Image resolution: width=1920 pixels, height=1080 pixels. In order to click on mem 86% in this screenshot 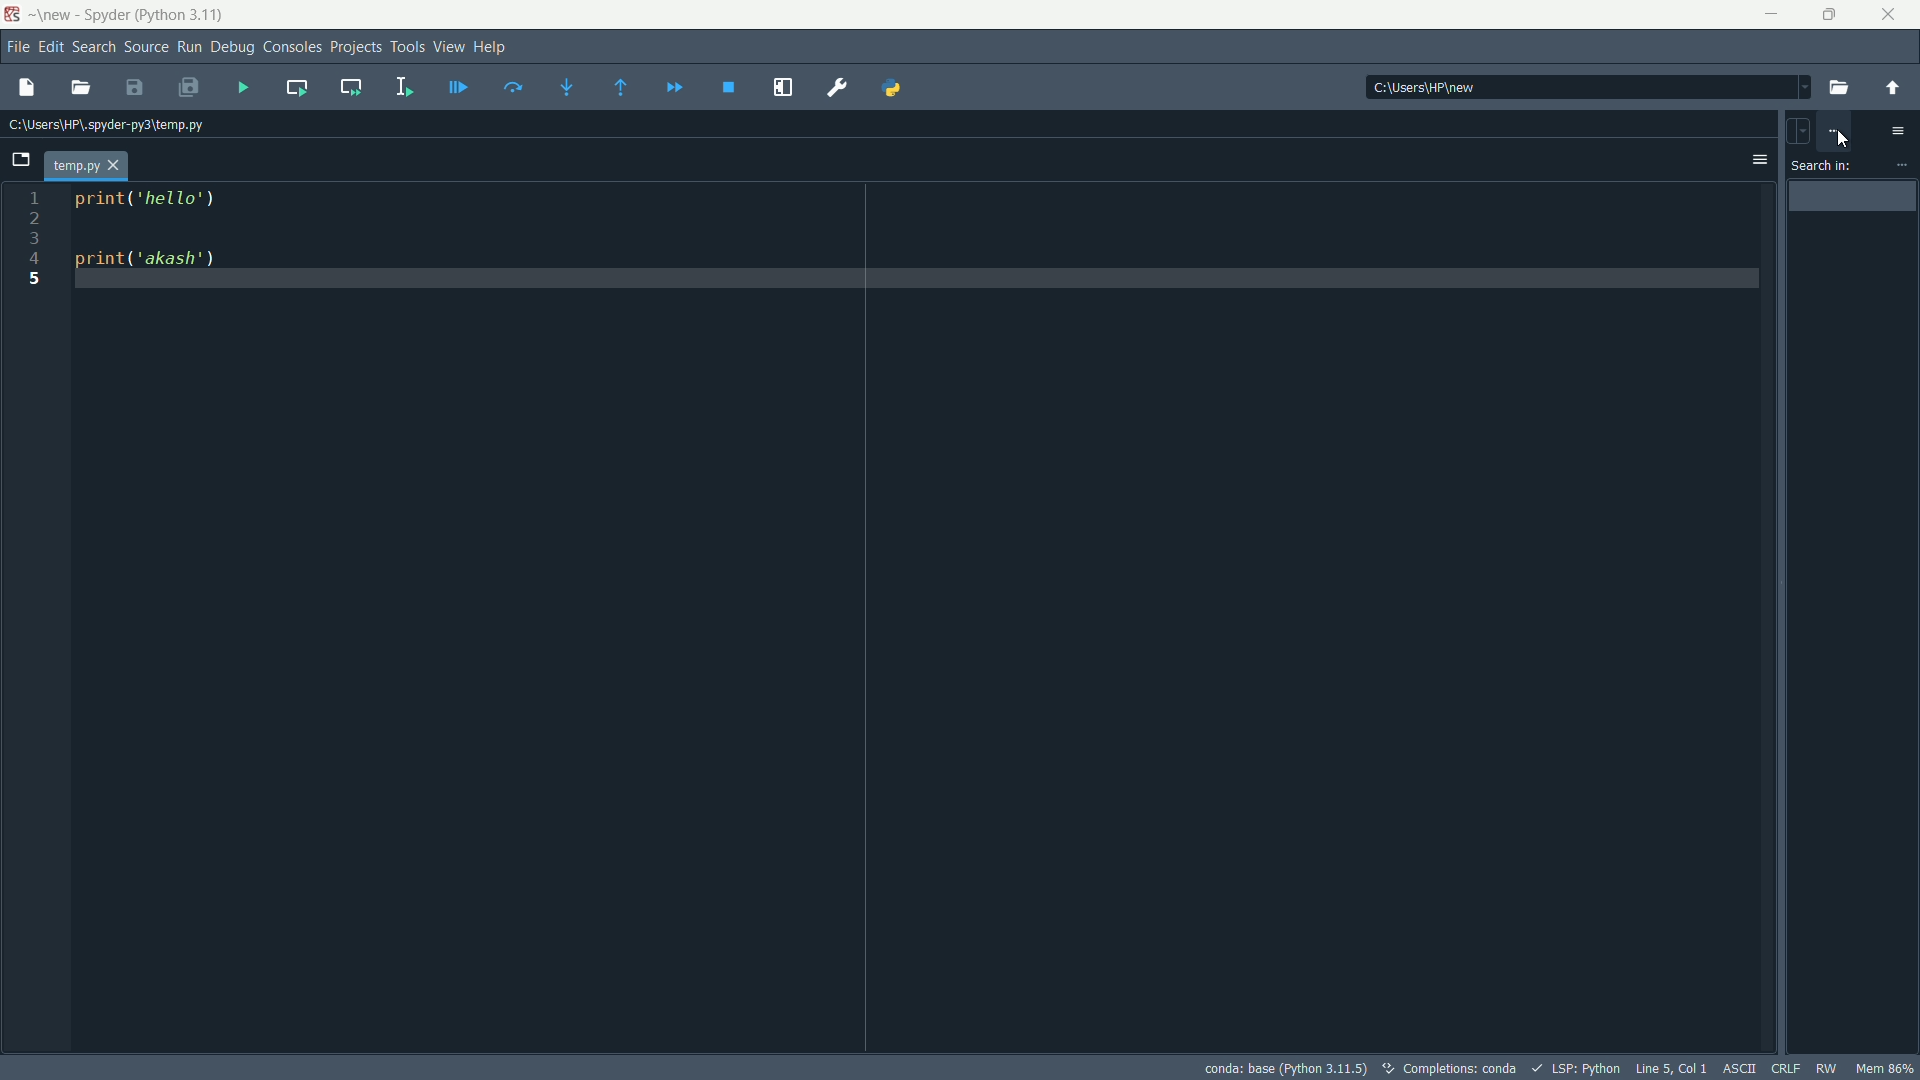, I will do `click(1884, 1068)`.